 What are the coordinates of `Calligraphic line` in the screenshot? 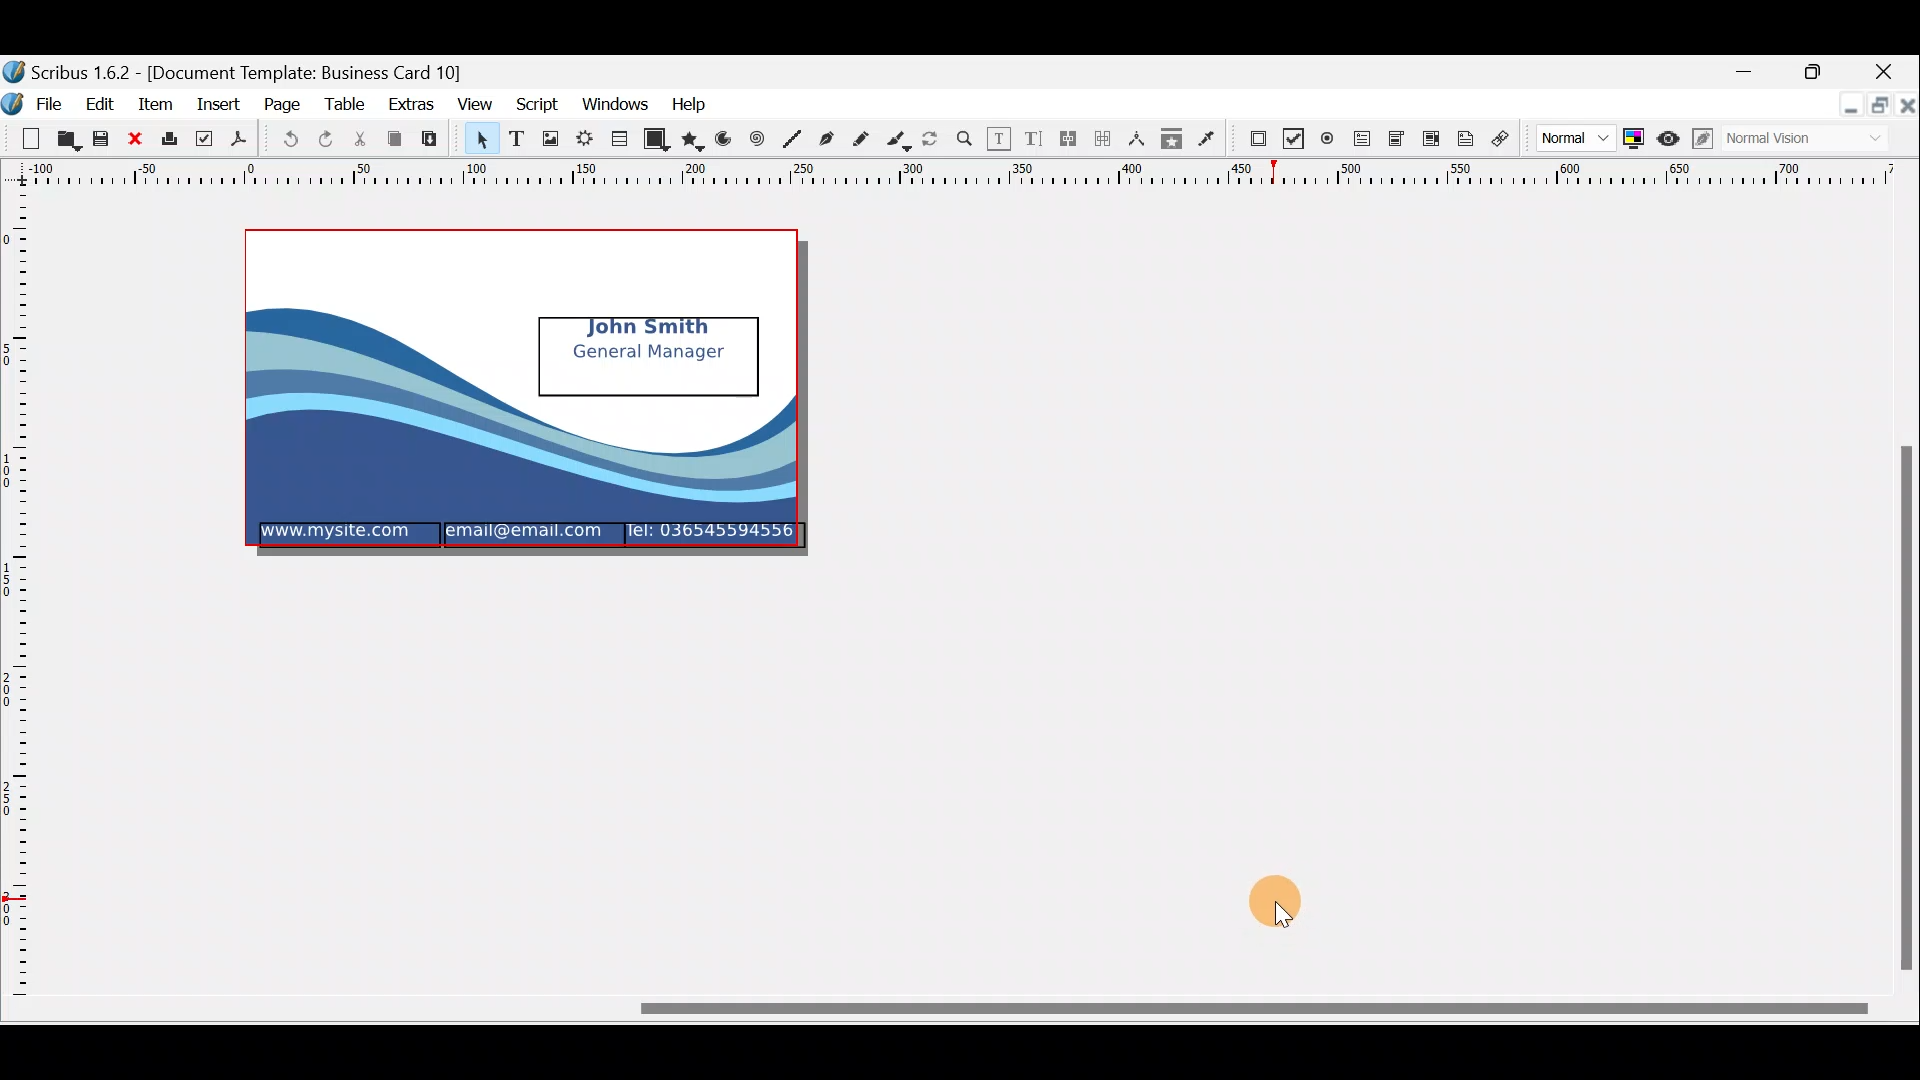 It's located at (901, 141).